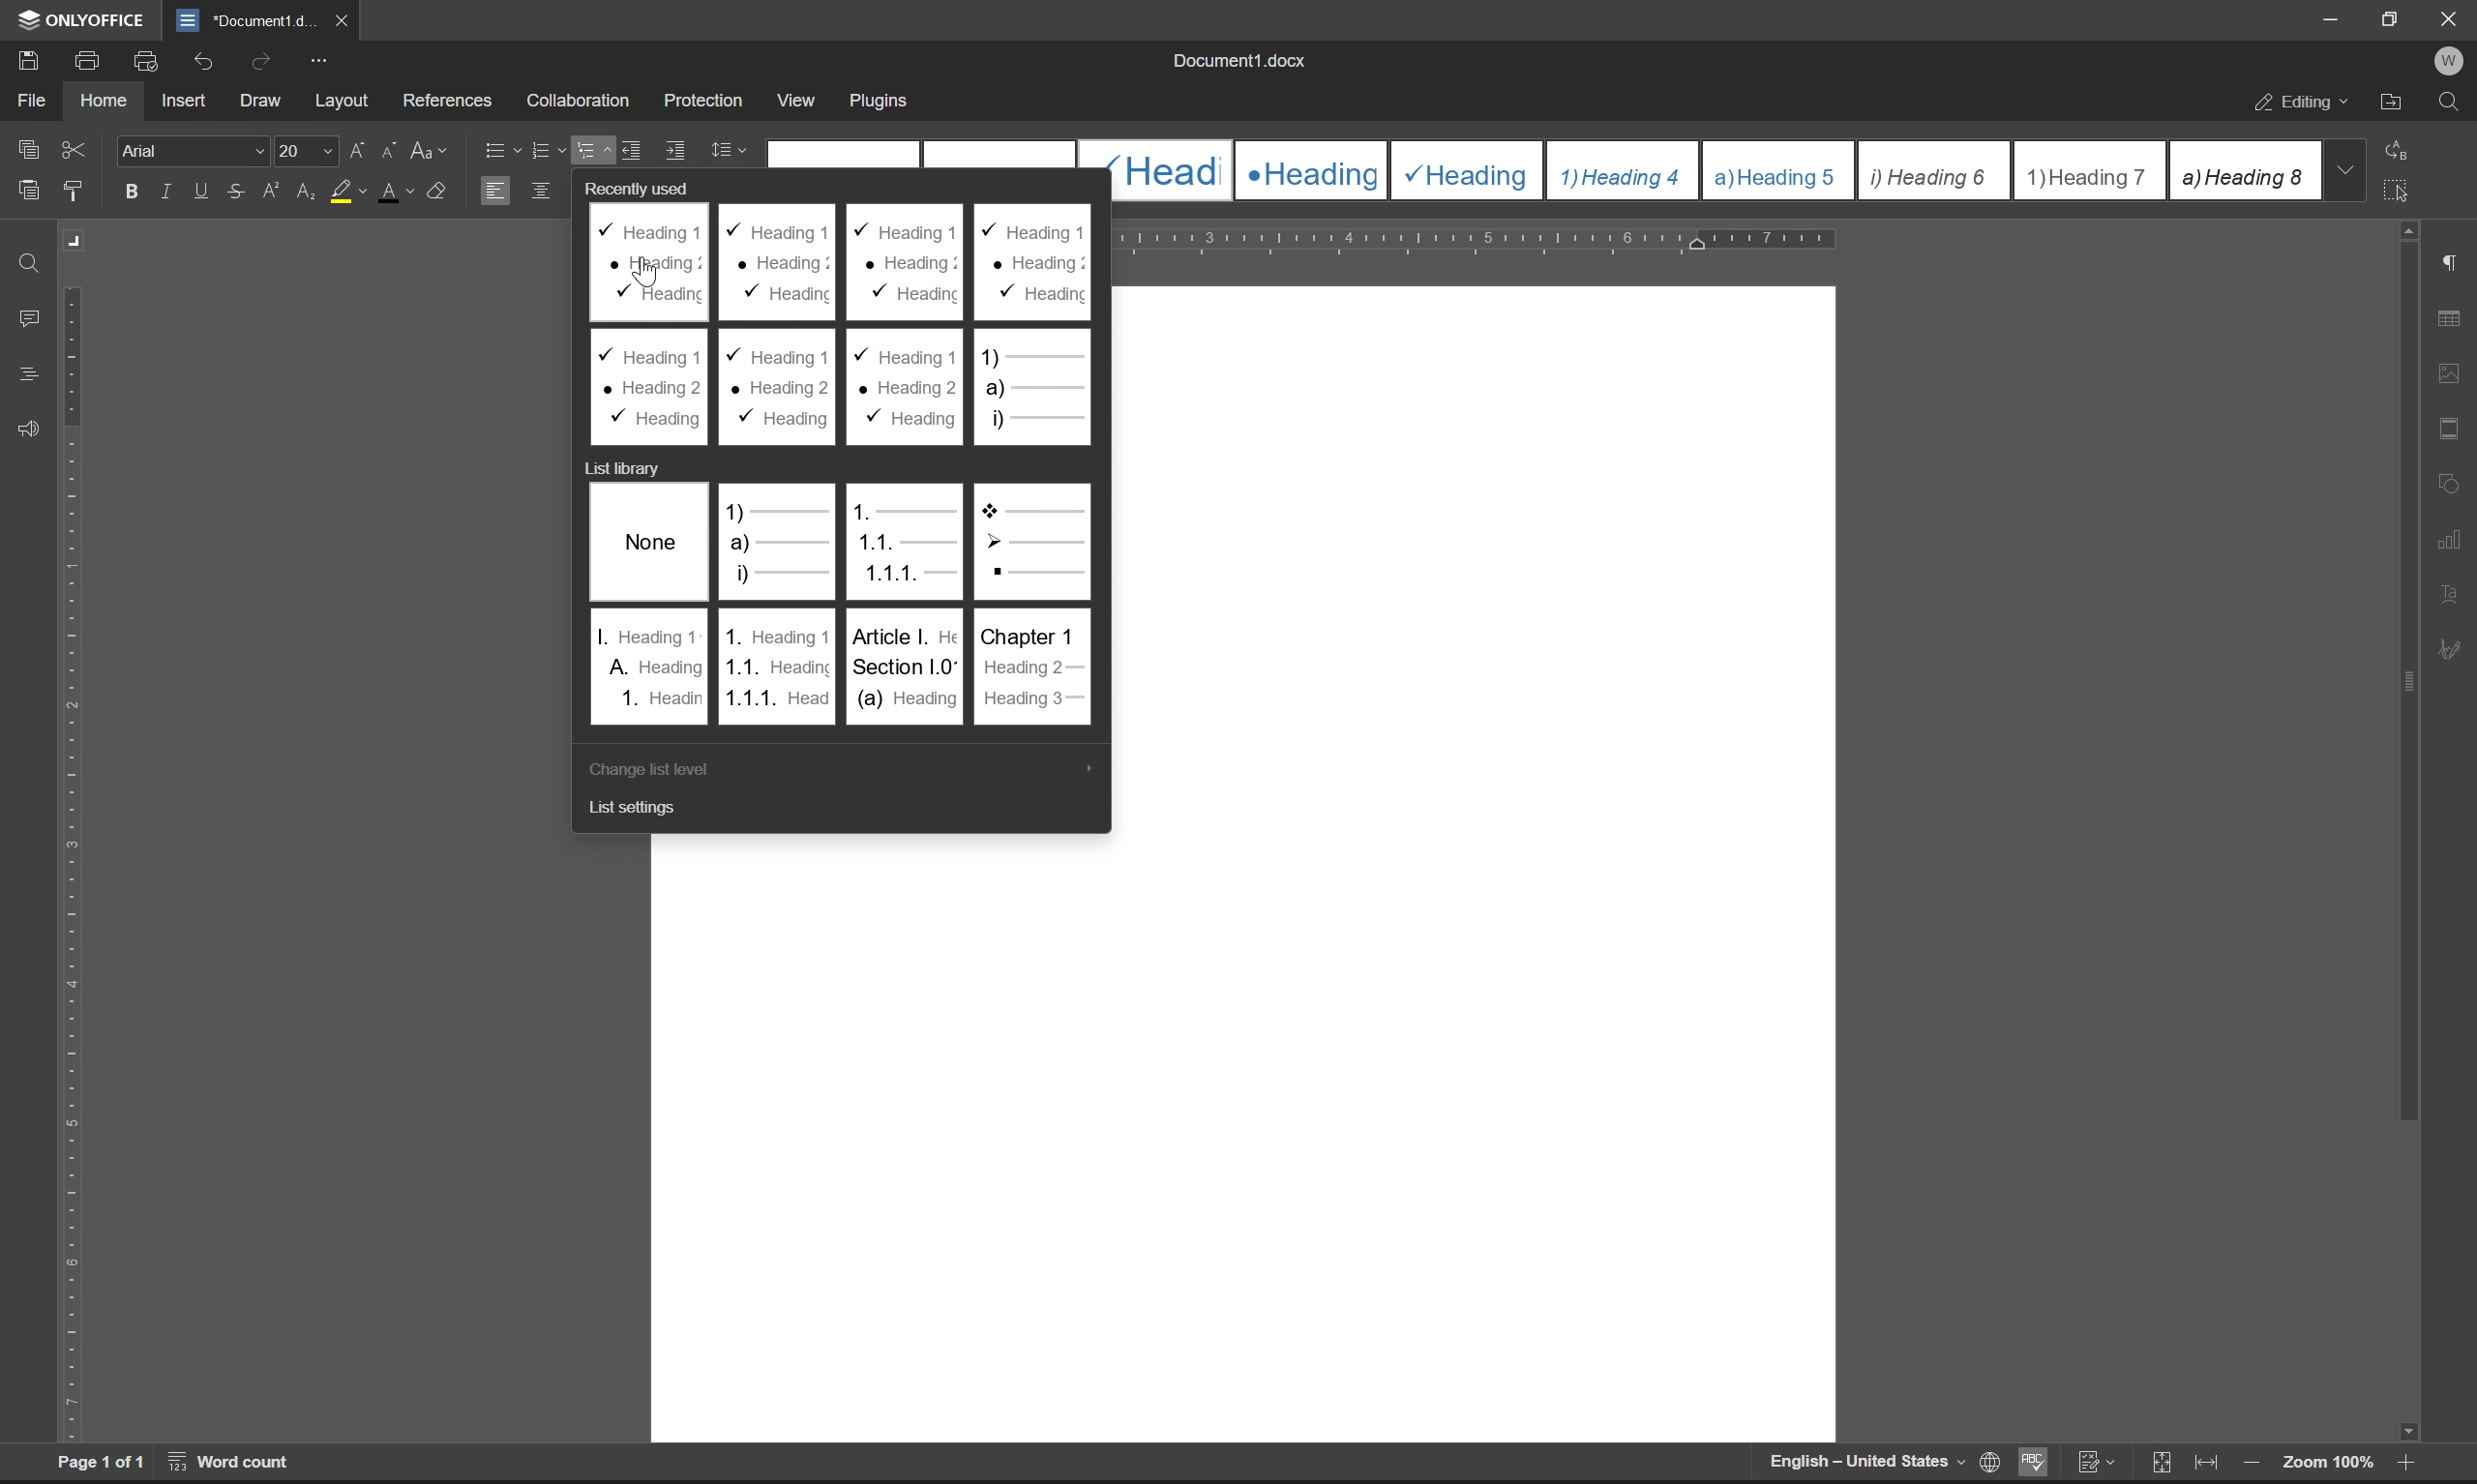  Describe the element at coordinates (77, 241) in the screenshot. I see `Margin` at that location.